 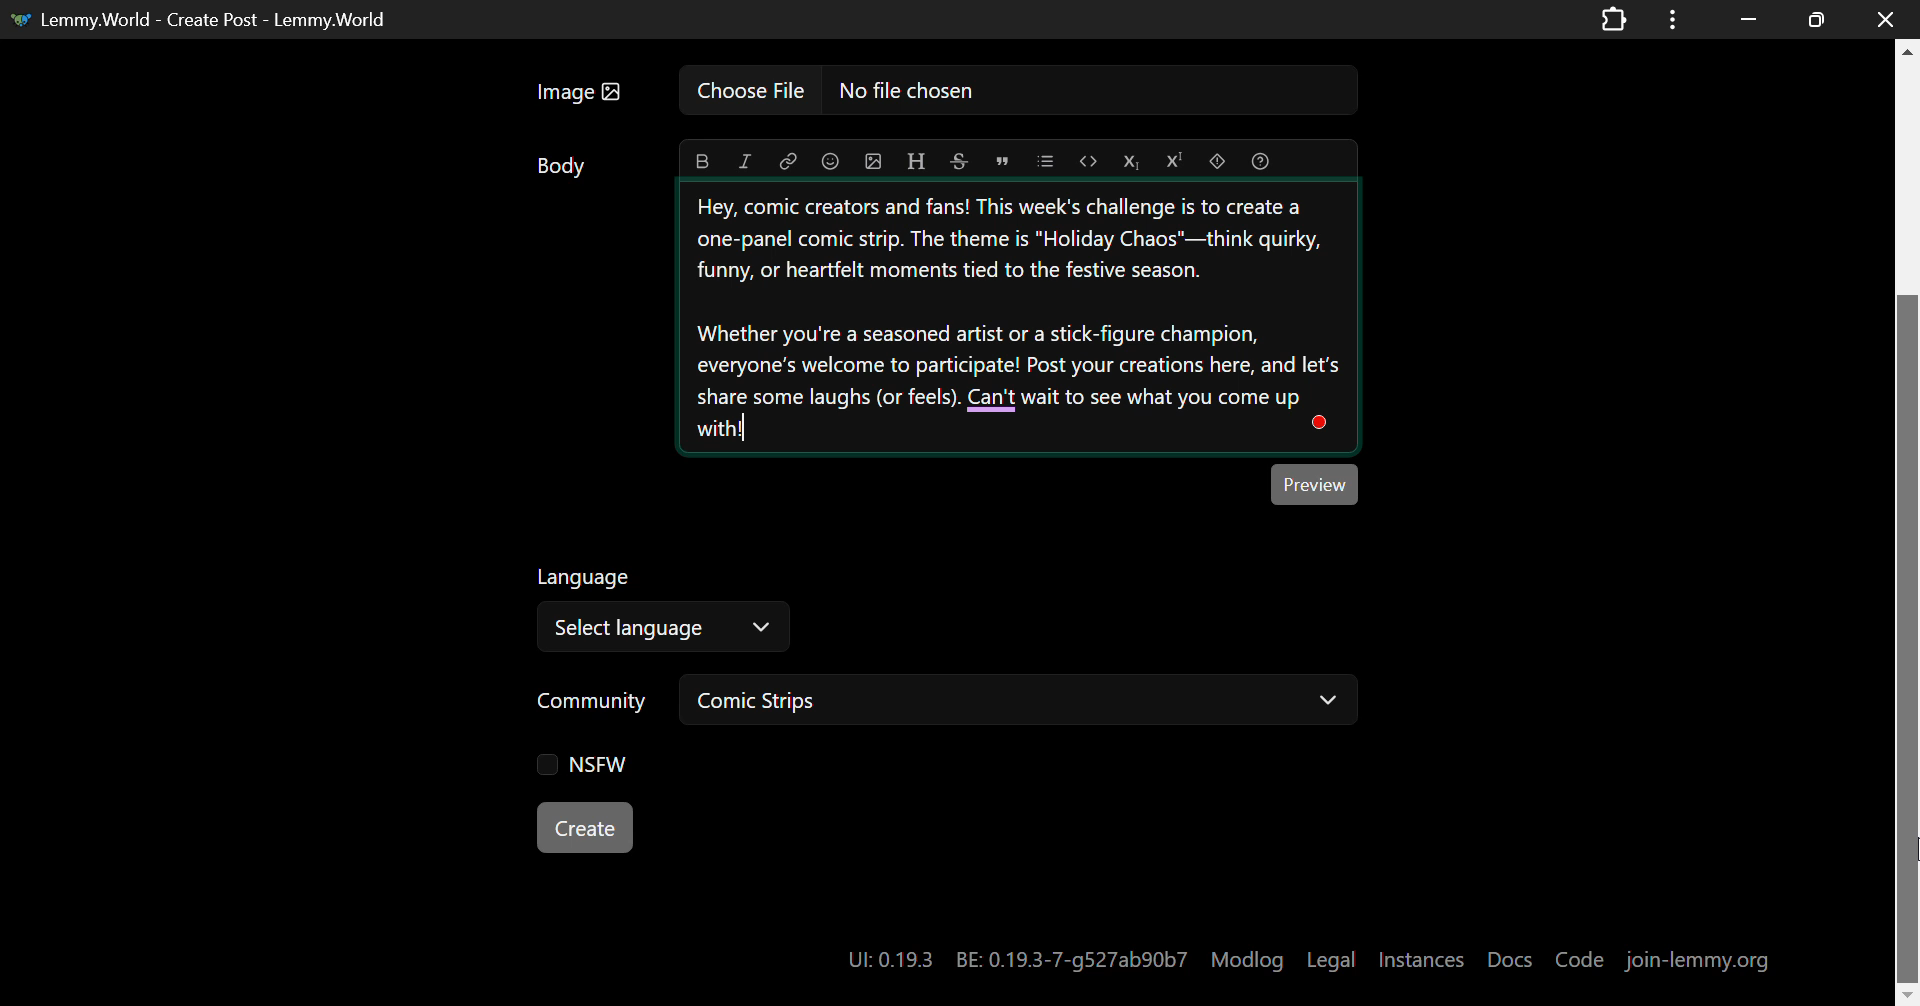 I want to click on Modlog, so click(x=1247, y=960).